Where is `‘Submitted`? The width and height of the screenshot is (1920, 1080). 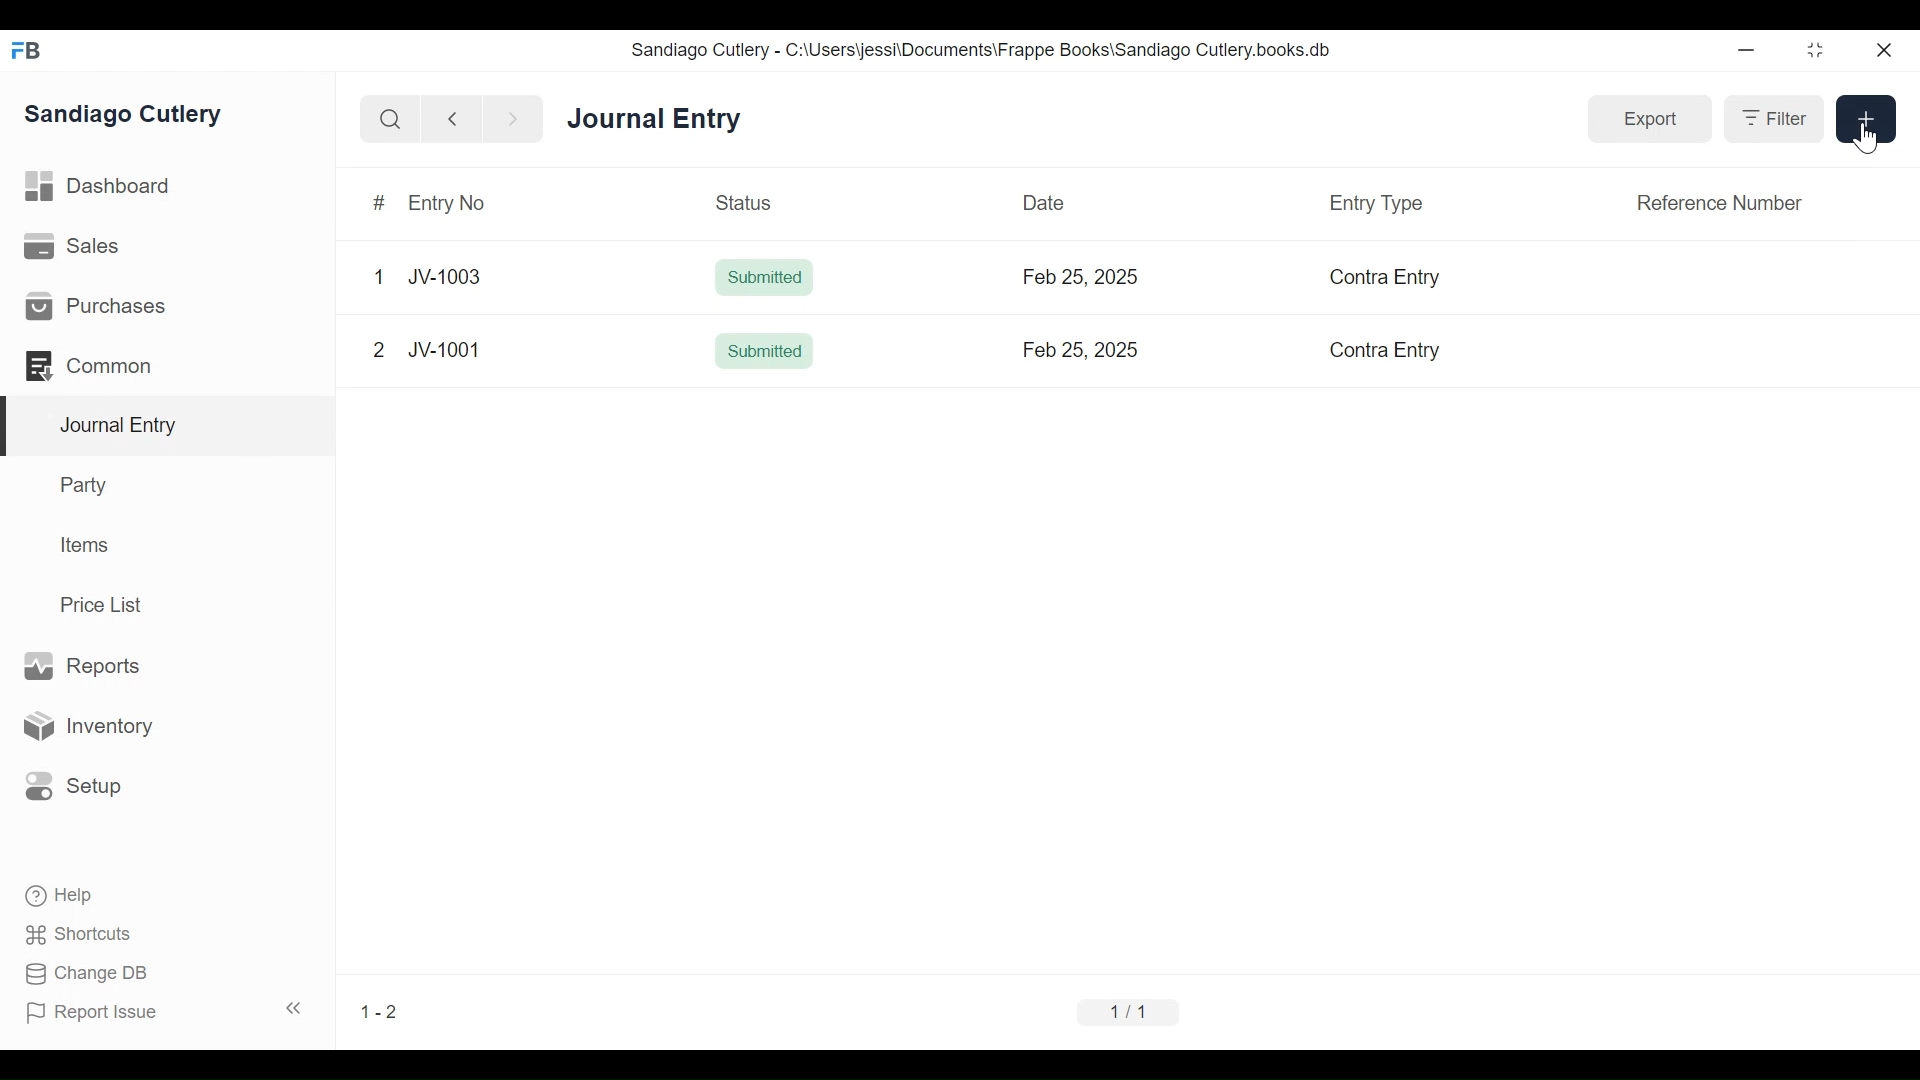
‘Submitted is located at coordinates (763, 351).